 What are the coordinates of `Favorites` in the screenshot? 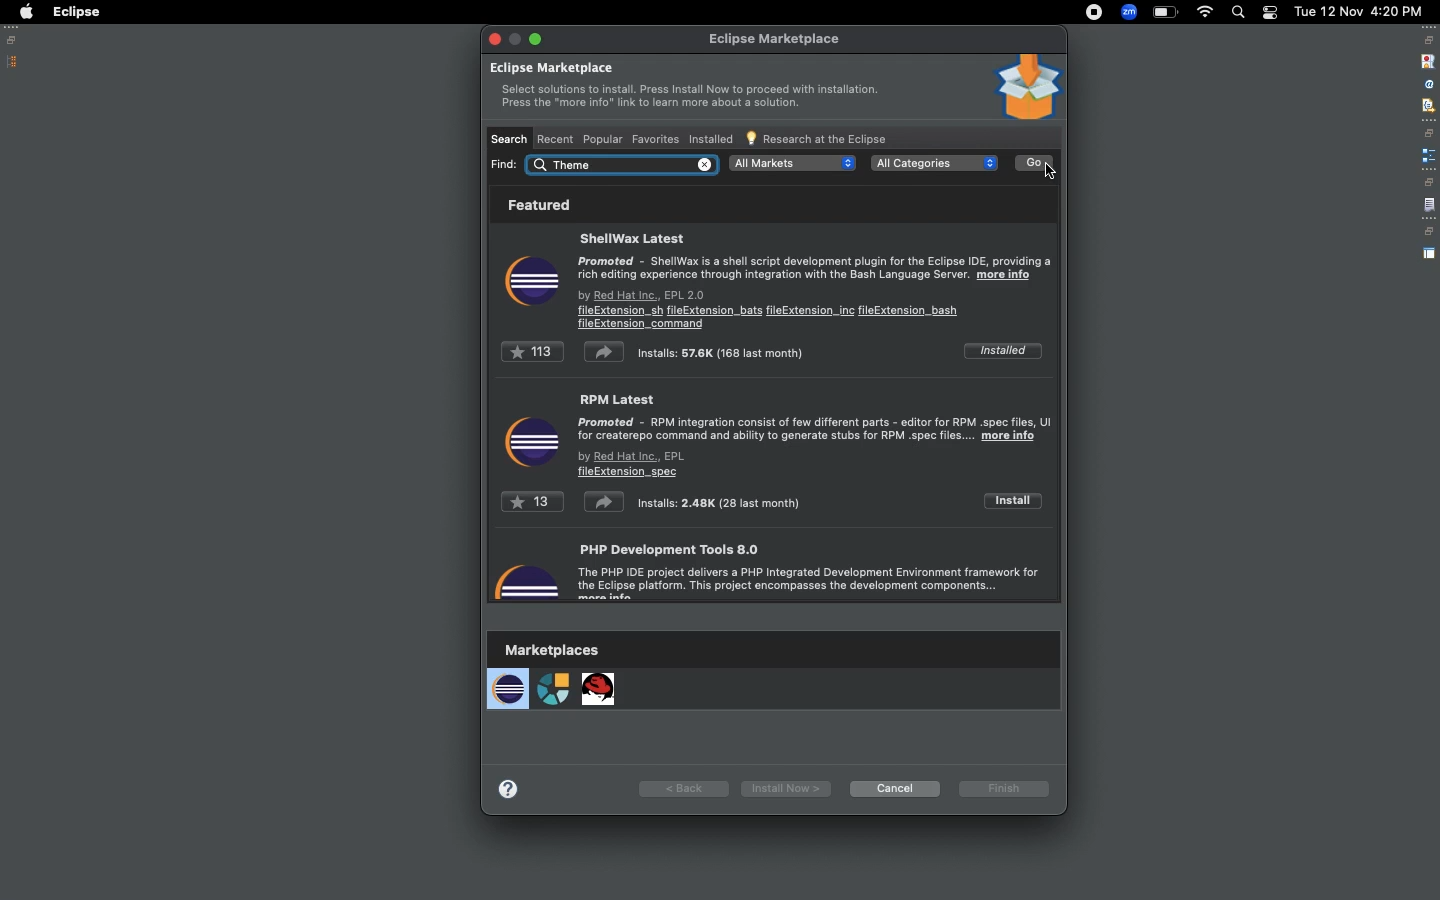 It's located at (653, 137).